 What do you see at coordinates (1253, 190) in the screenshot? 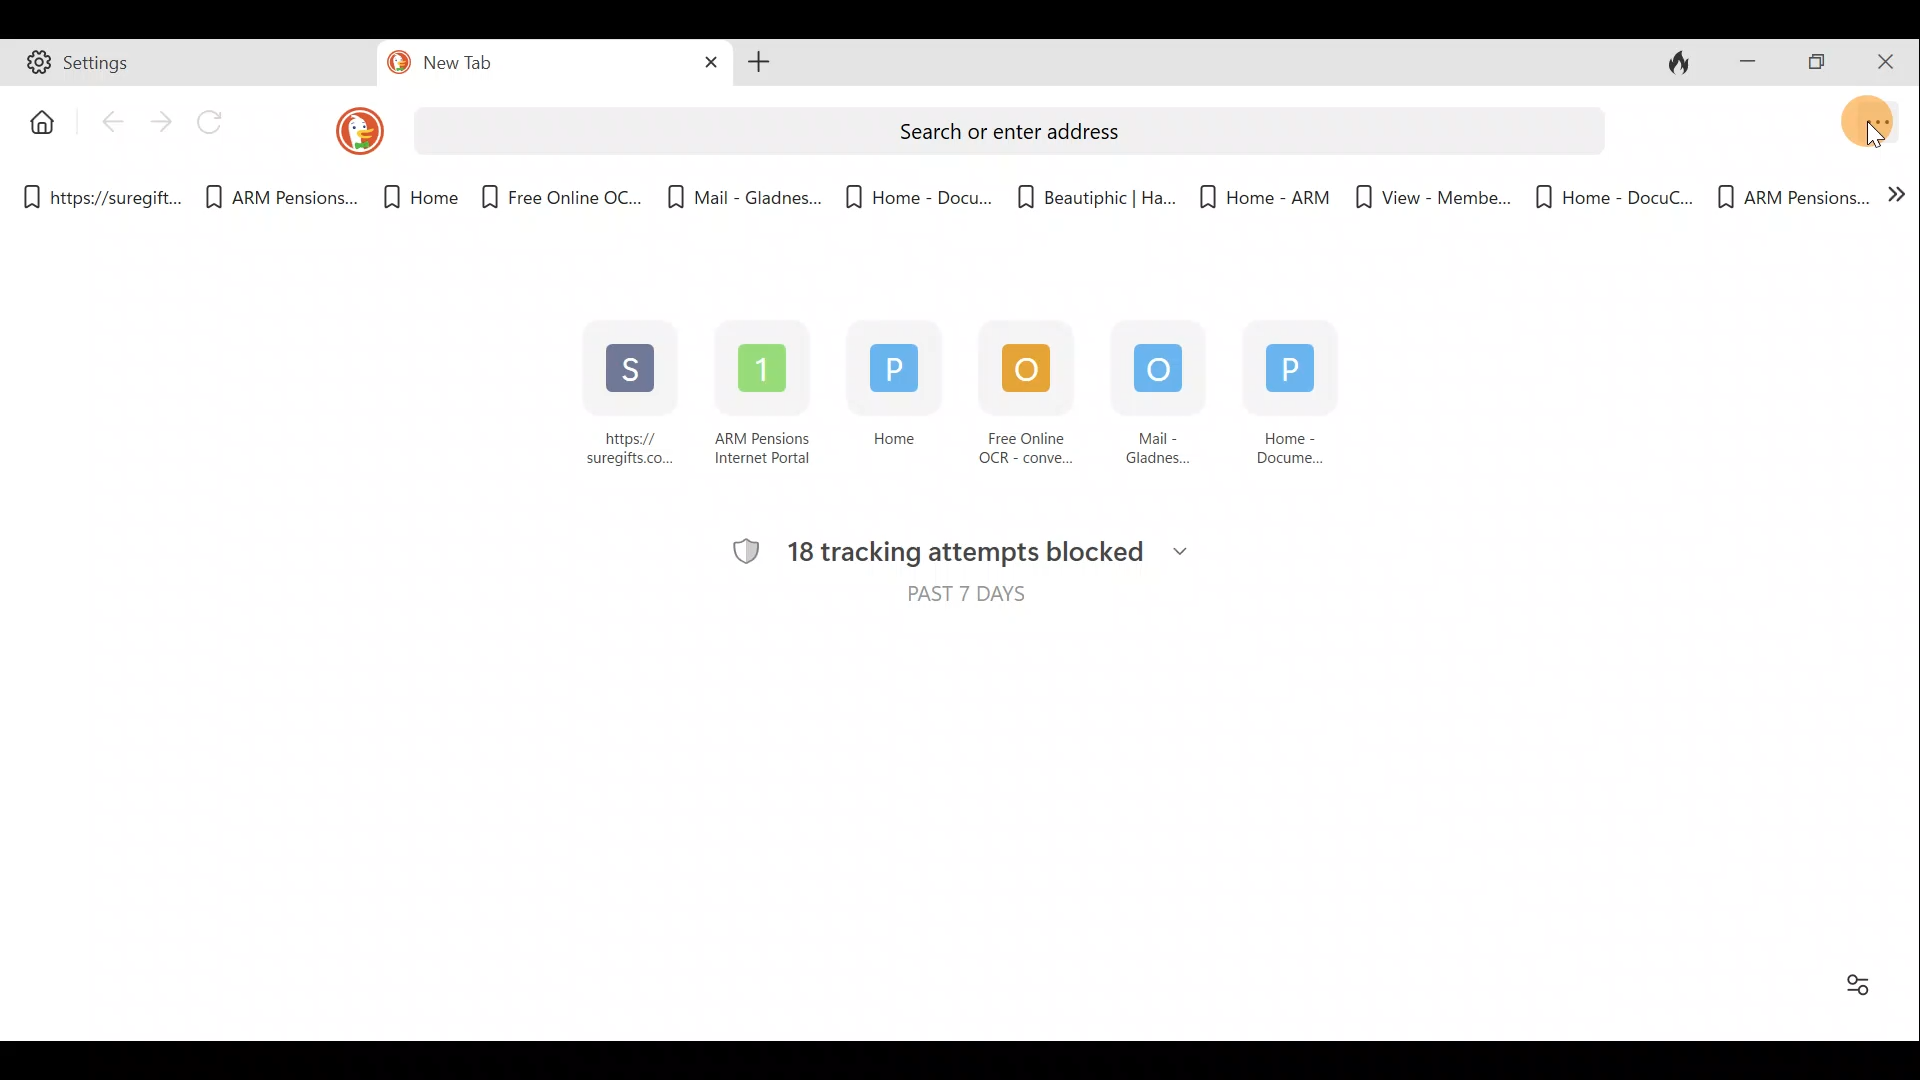
I see `Home - ARM` at bounding box center [1253, 190].